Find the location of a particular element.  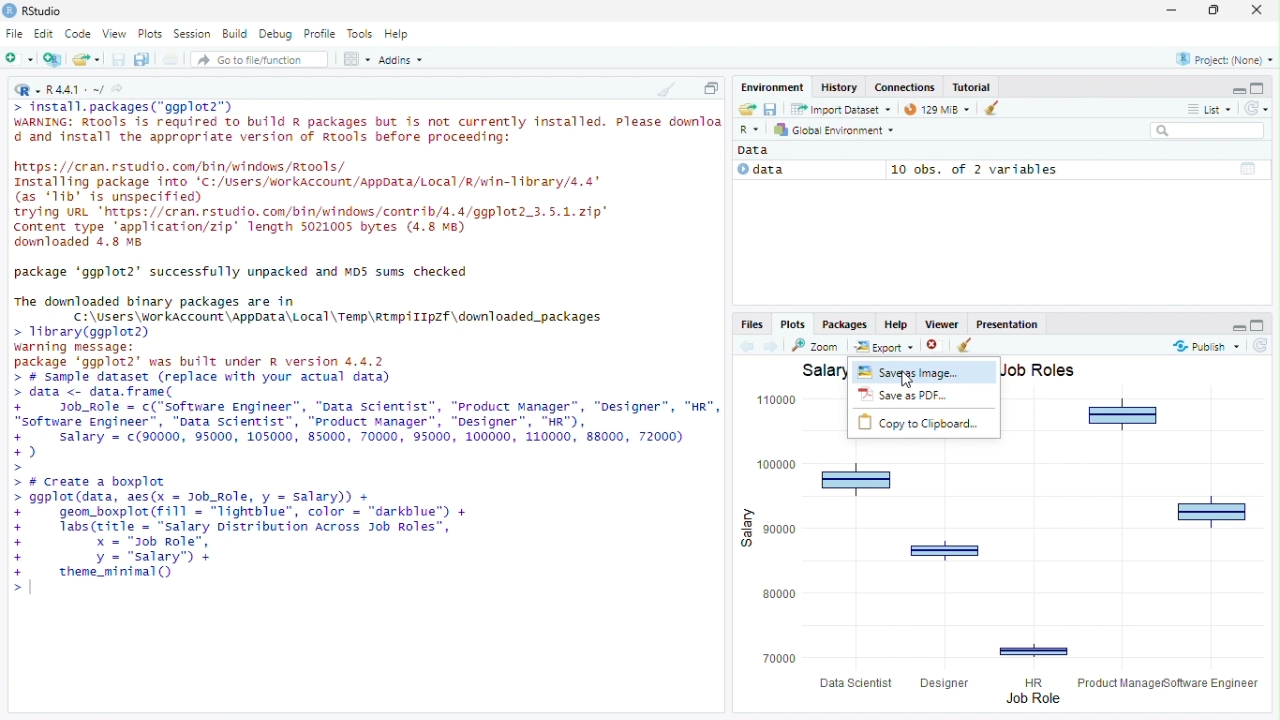

History is located at coordinates (839, 87).